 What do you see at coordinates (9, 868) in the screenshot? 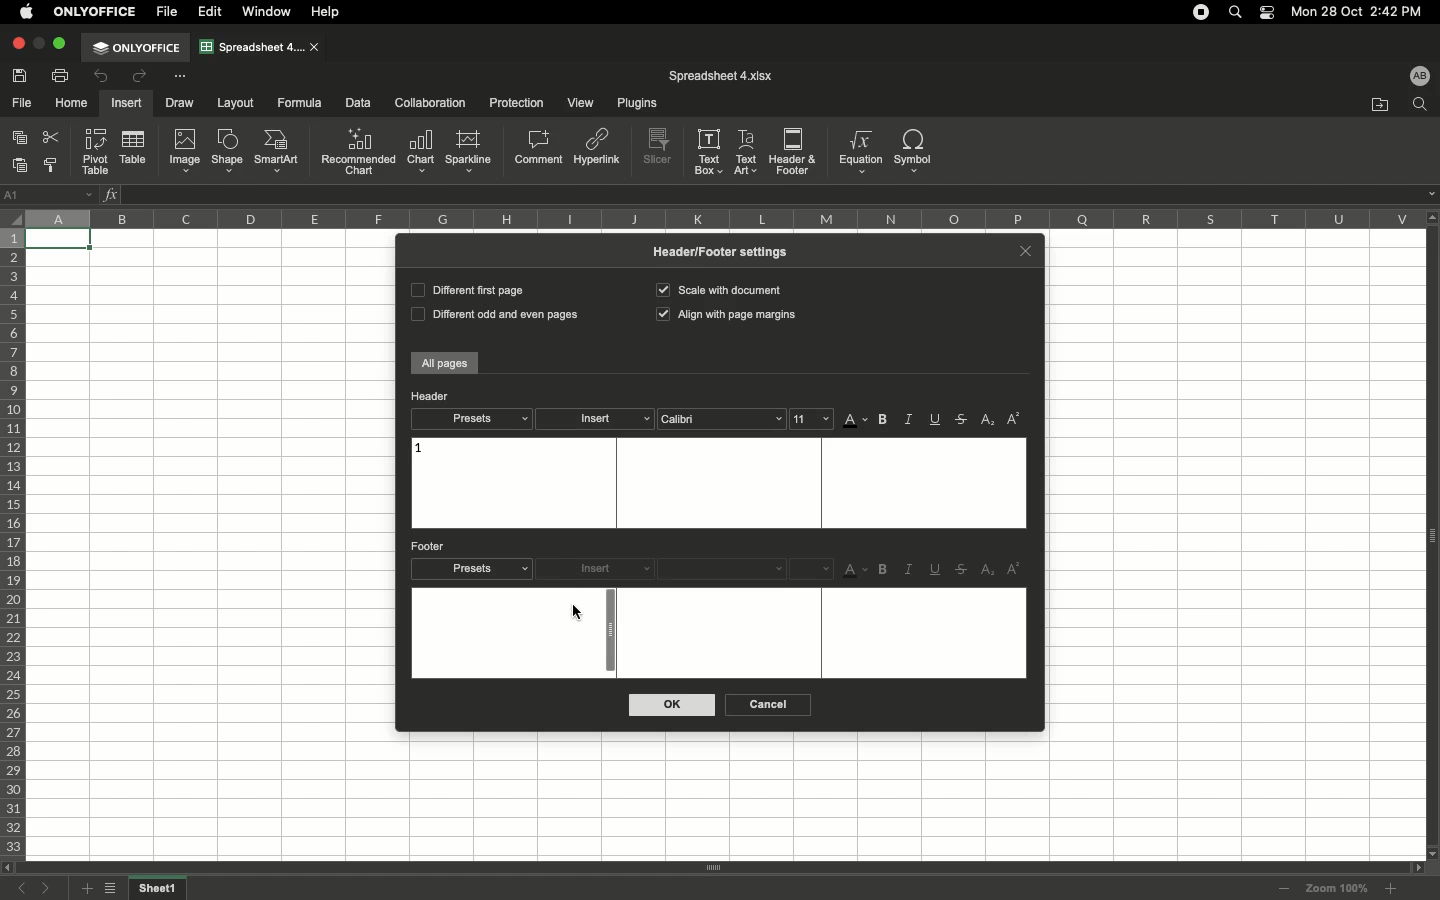
I see `scroll left` at bounding box center [9, 868].